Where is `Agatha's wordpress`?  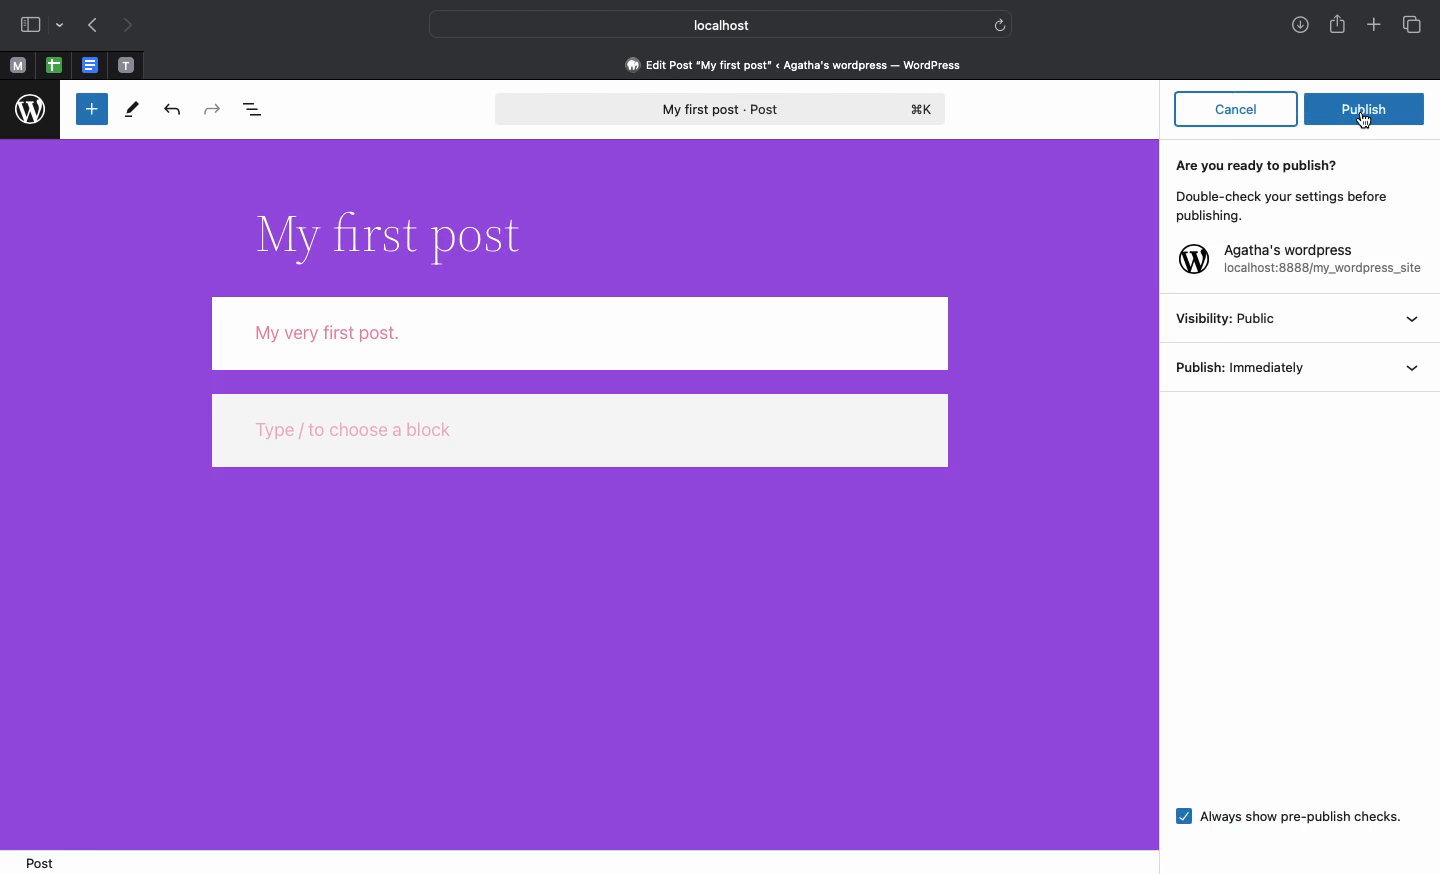 Agatha's wordpress is located at coordinates (1300, 265).